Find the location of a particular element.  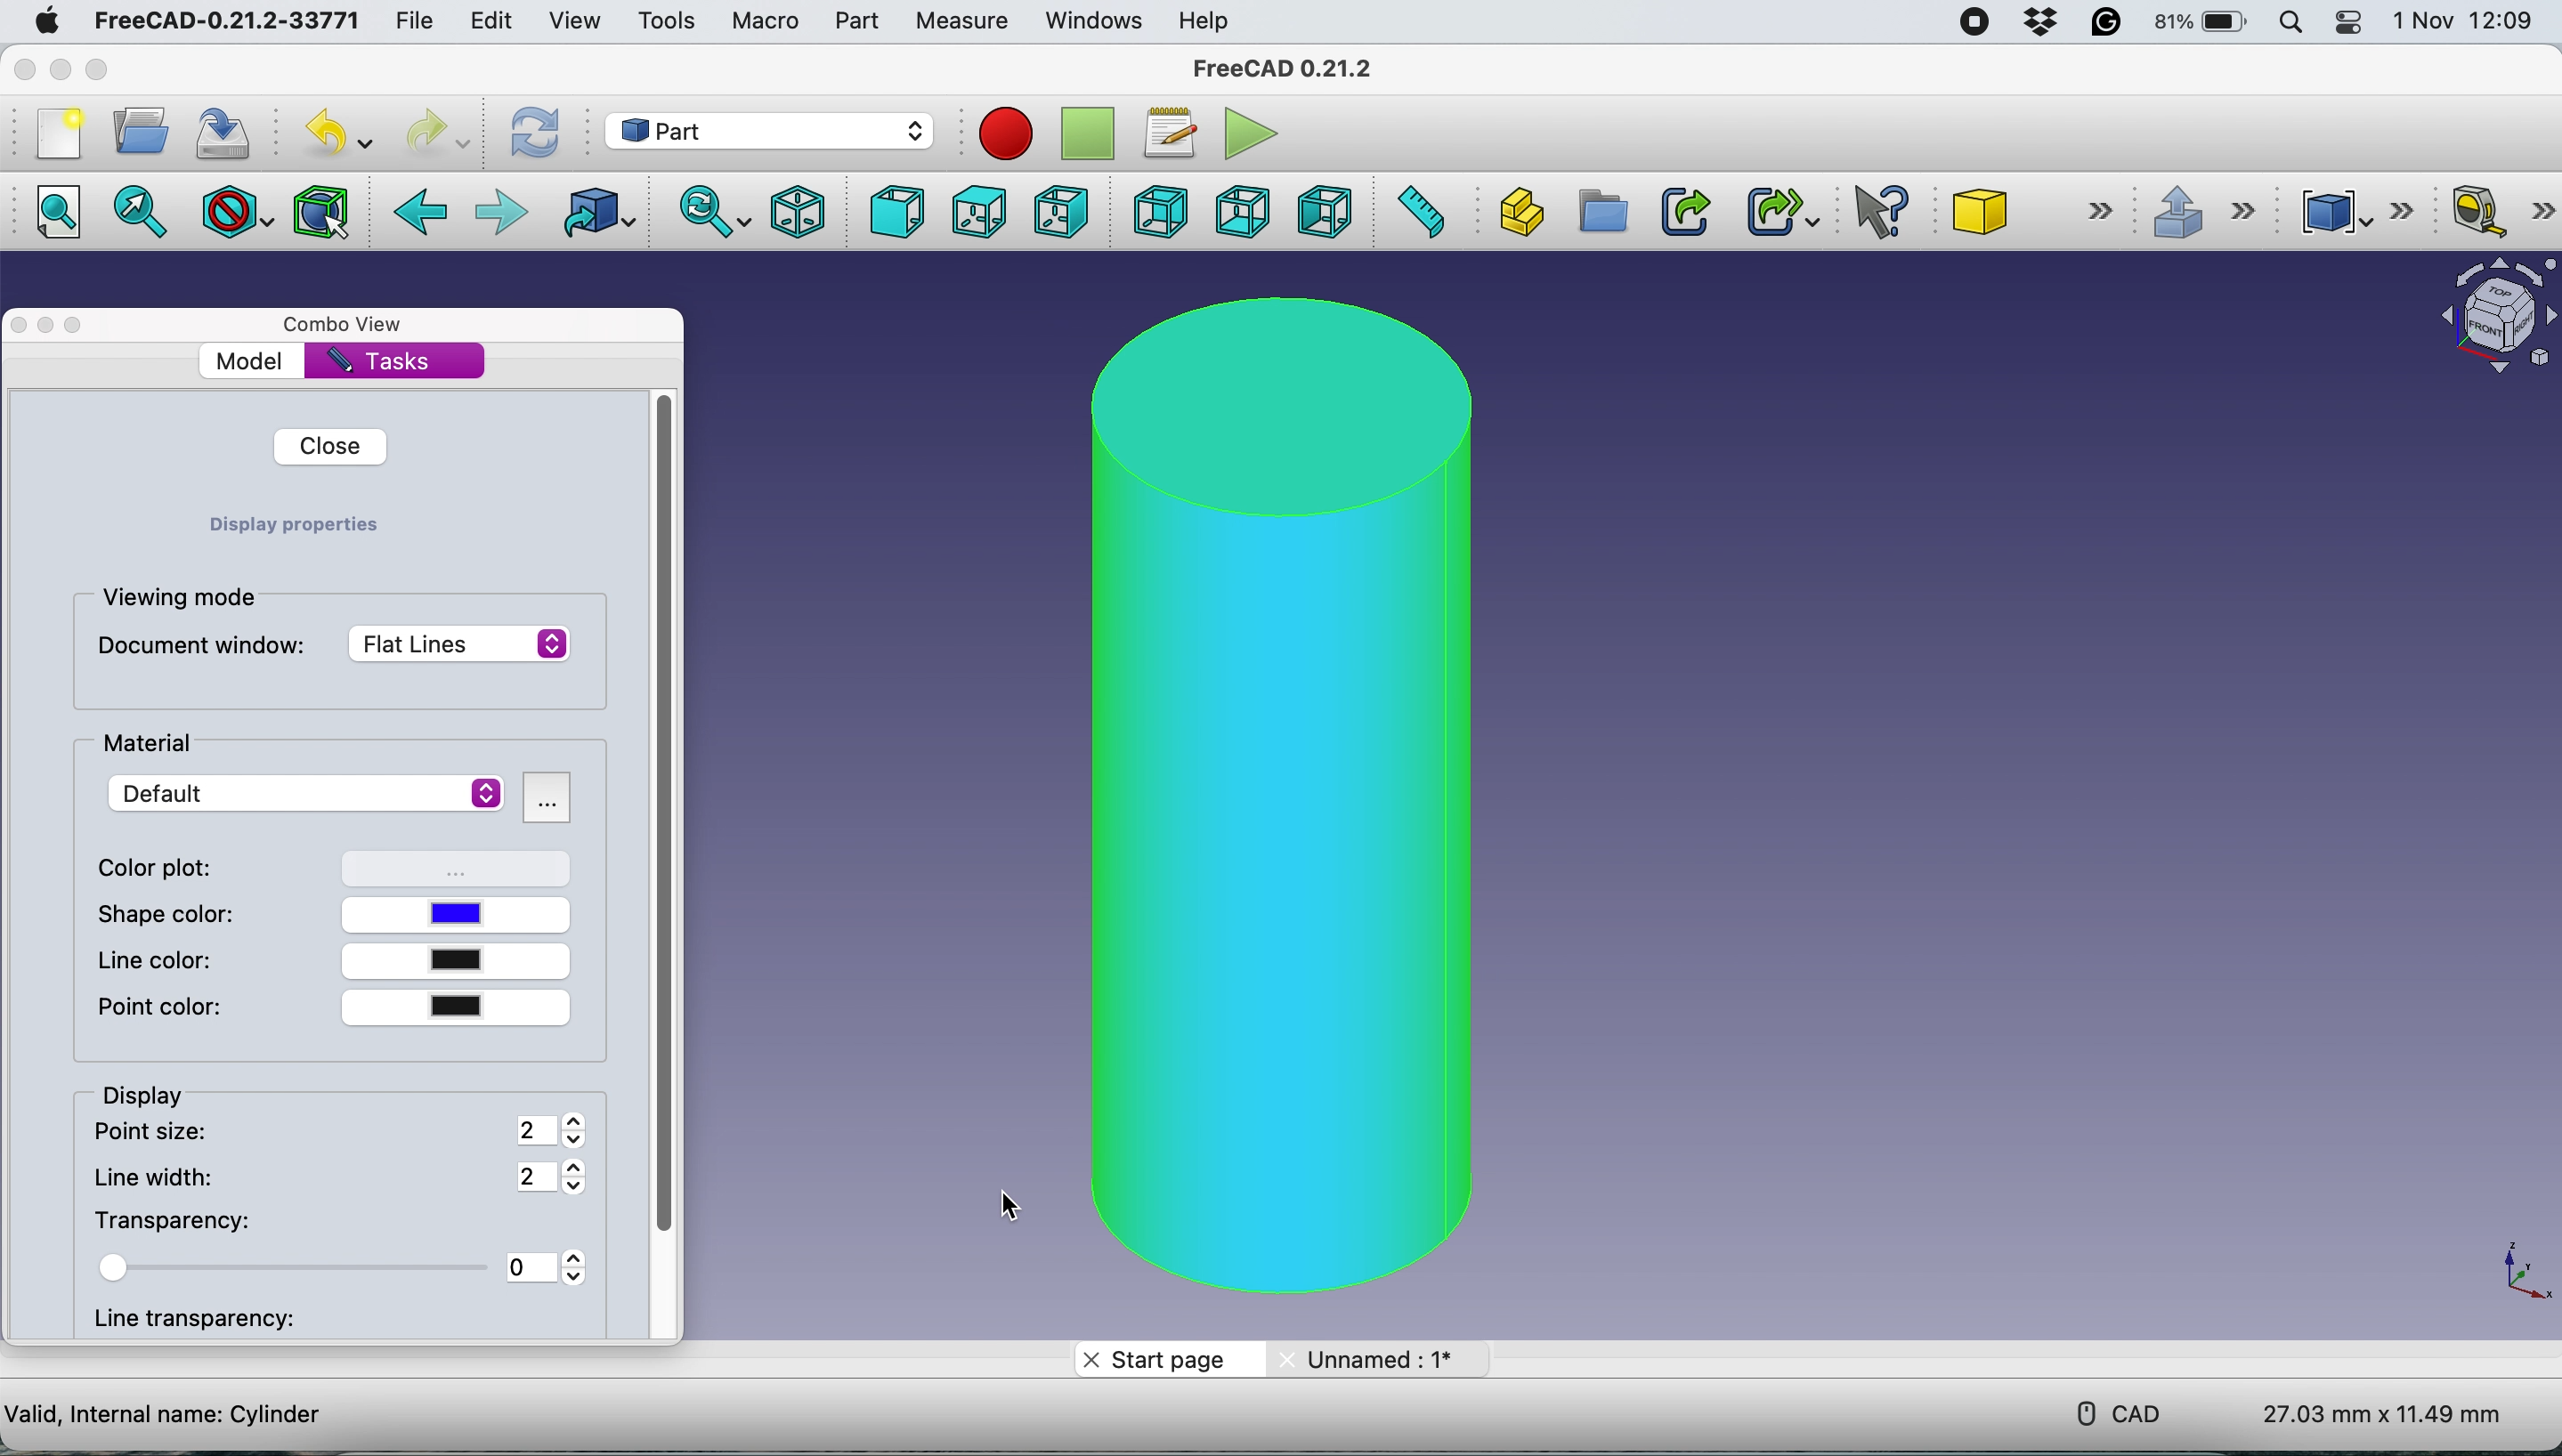

isometric is located at coordinates (796, 211).